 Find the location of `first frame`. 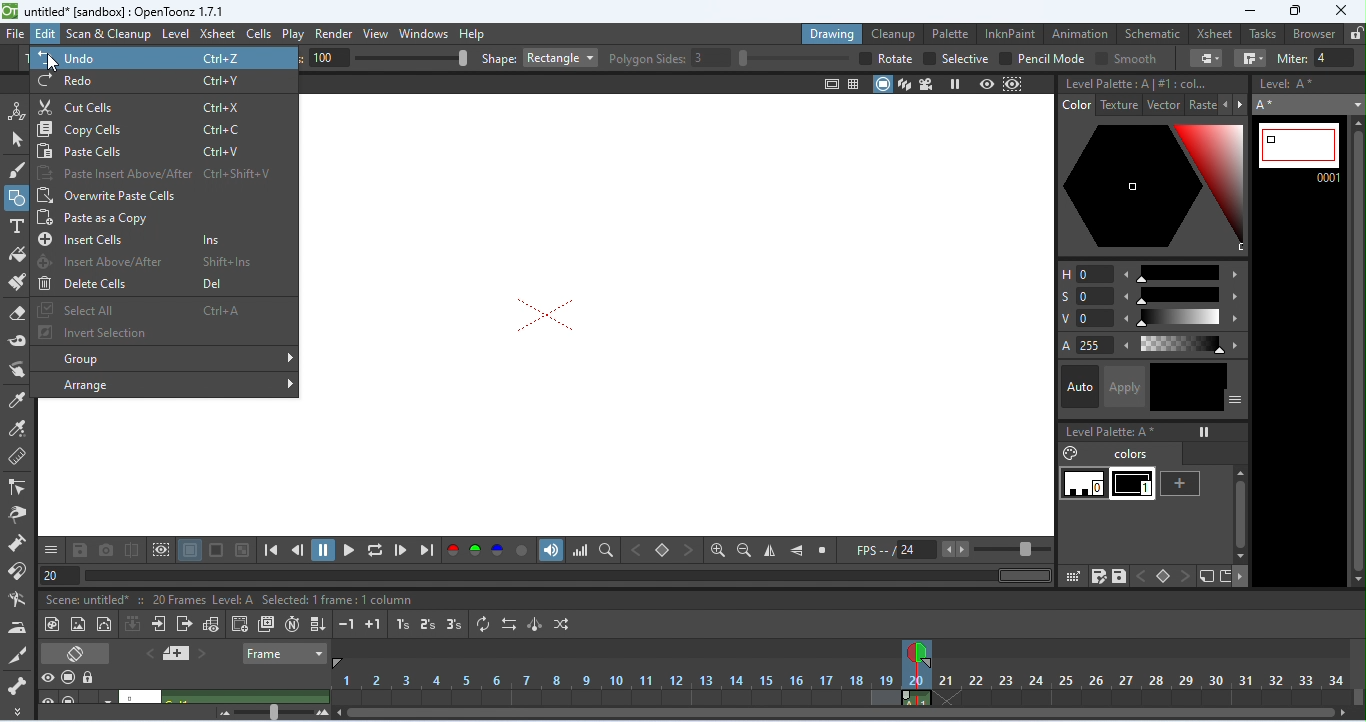

first frame is located at coordinates (270, 551).